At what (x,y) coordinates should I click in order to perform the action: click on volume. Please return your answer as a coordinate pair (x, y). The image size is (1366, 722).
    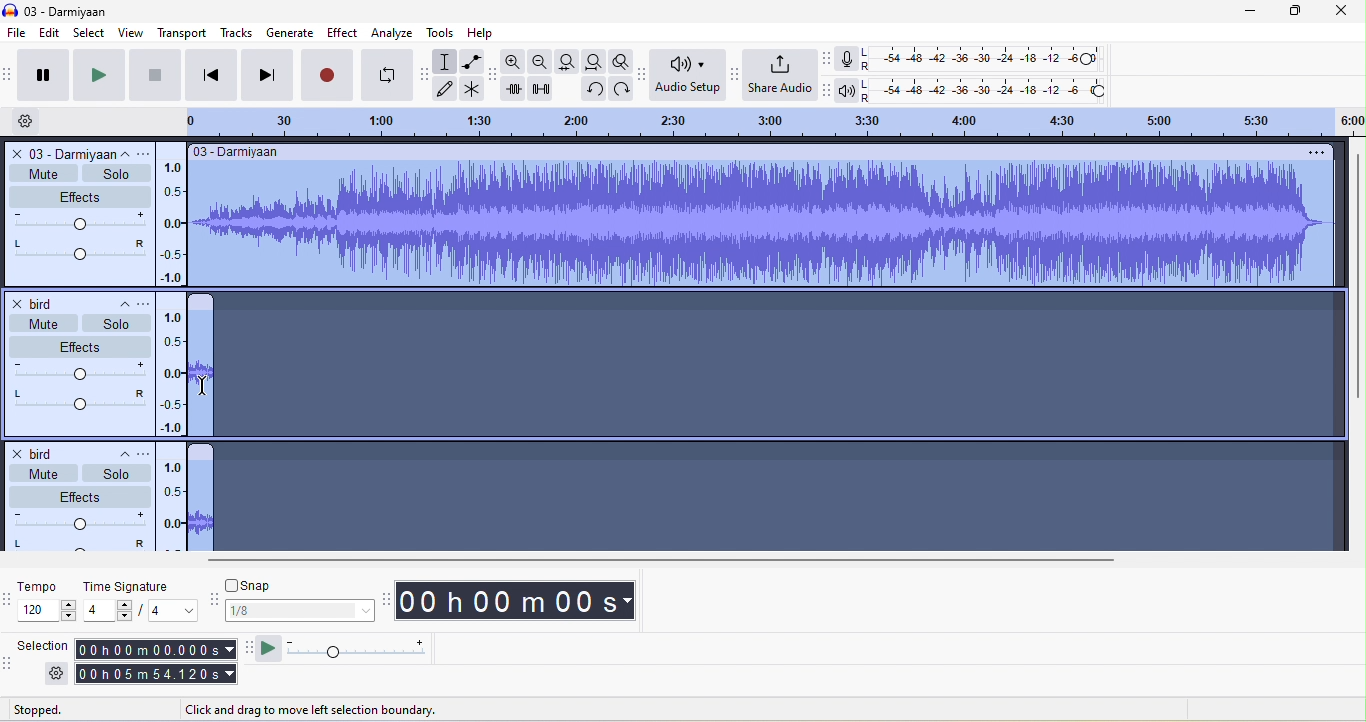
    Looking at the image, I should click on (78, 520).